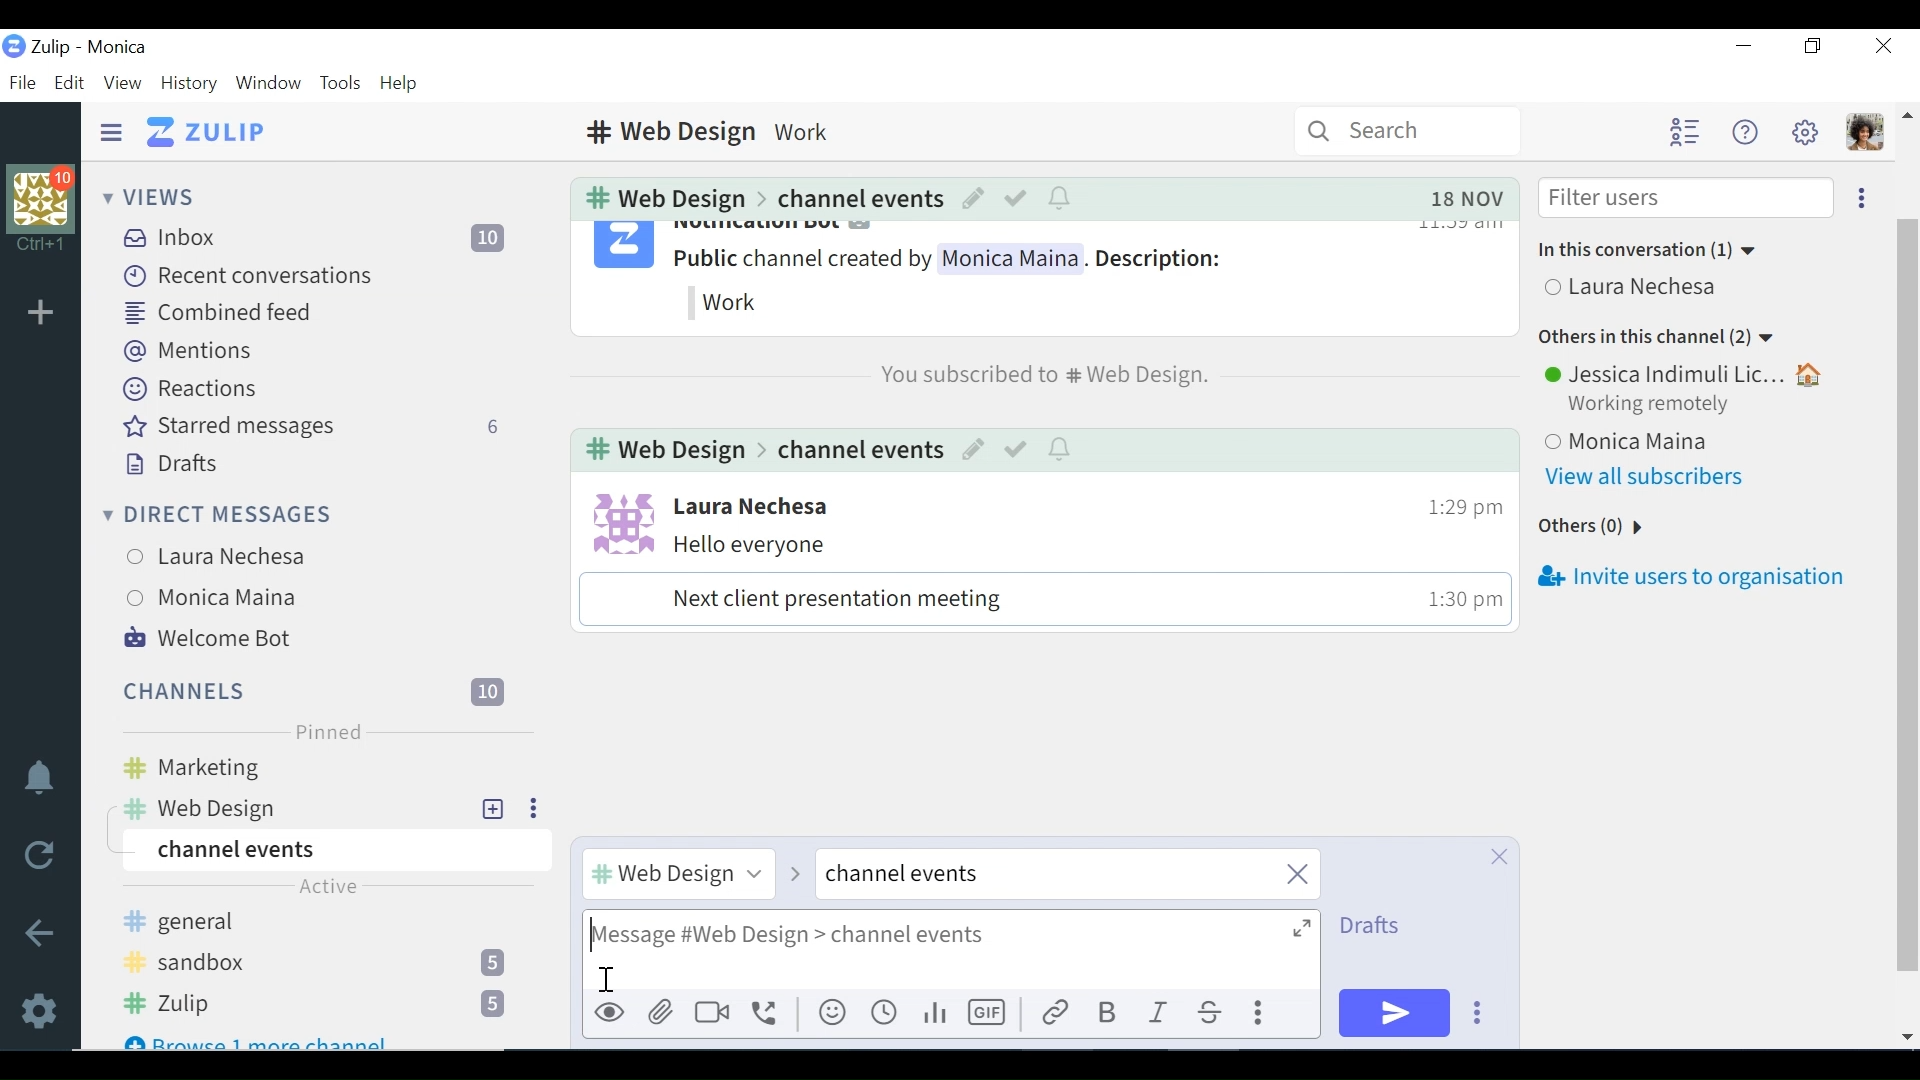  What do you see at coordinates (1857, 197) in the screenshot?
I see `Ellipsis` at bounding box center [1857, 197].